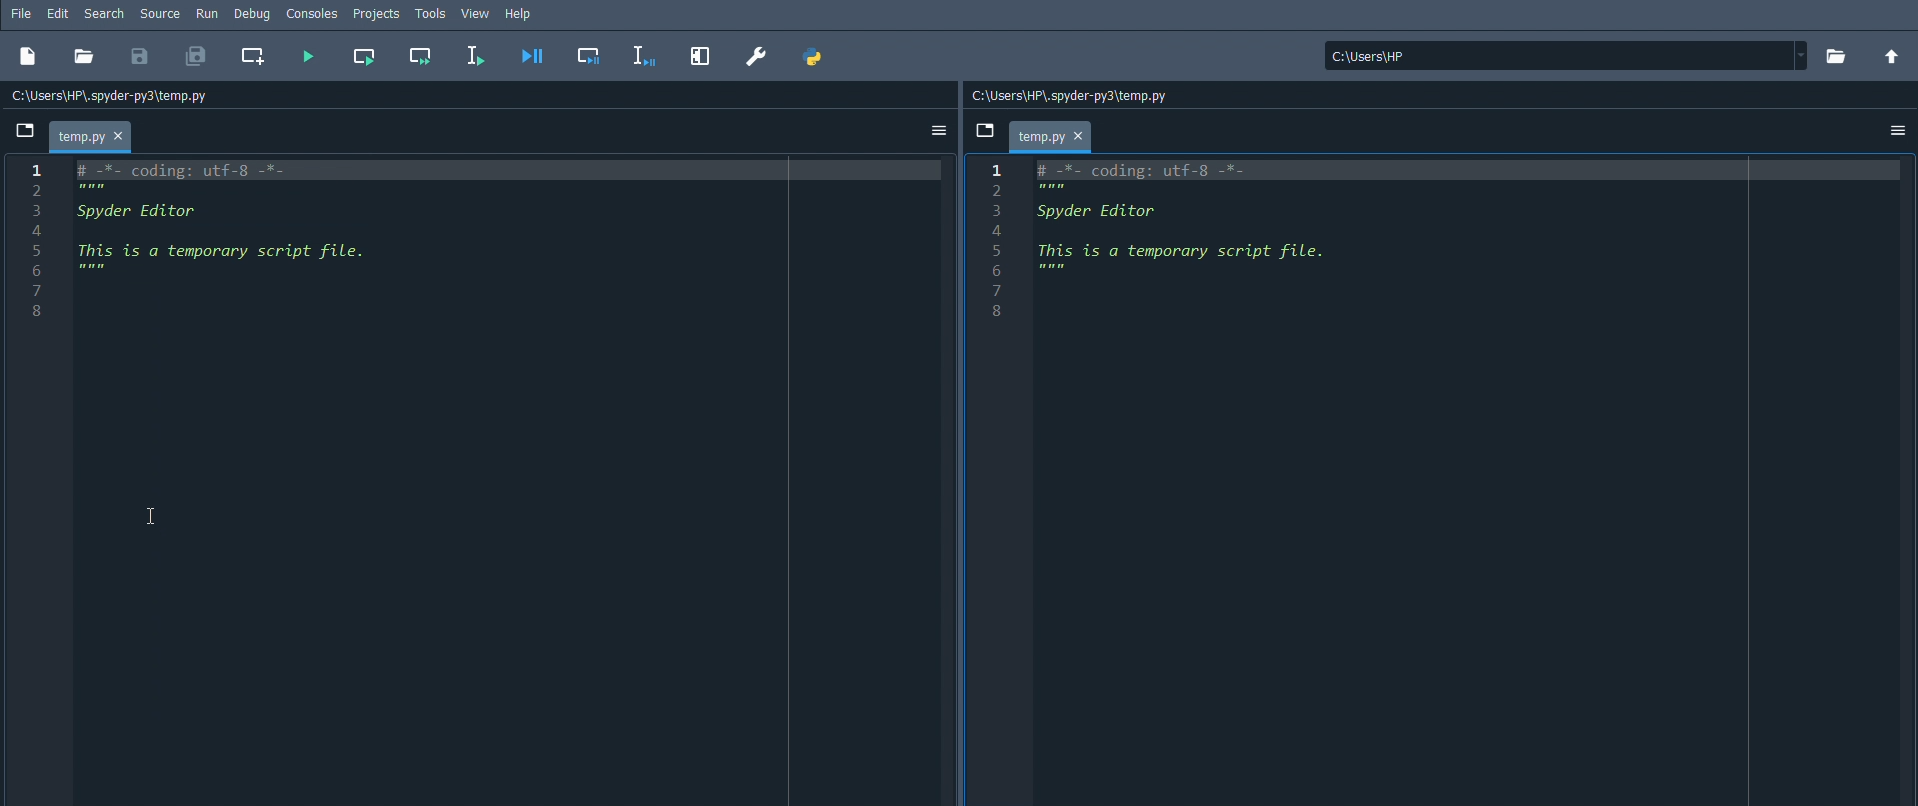 The width and height of the screenshot is (1918, 806). I want to click on Run file, so click(309, 55).